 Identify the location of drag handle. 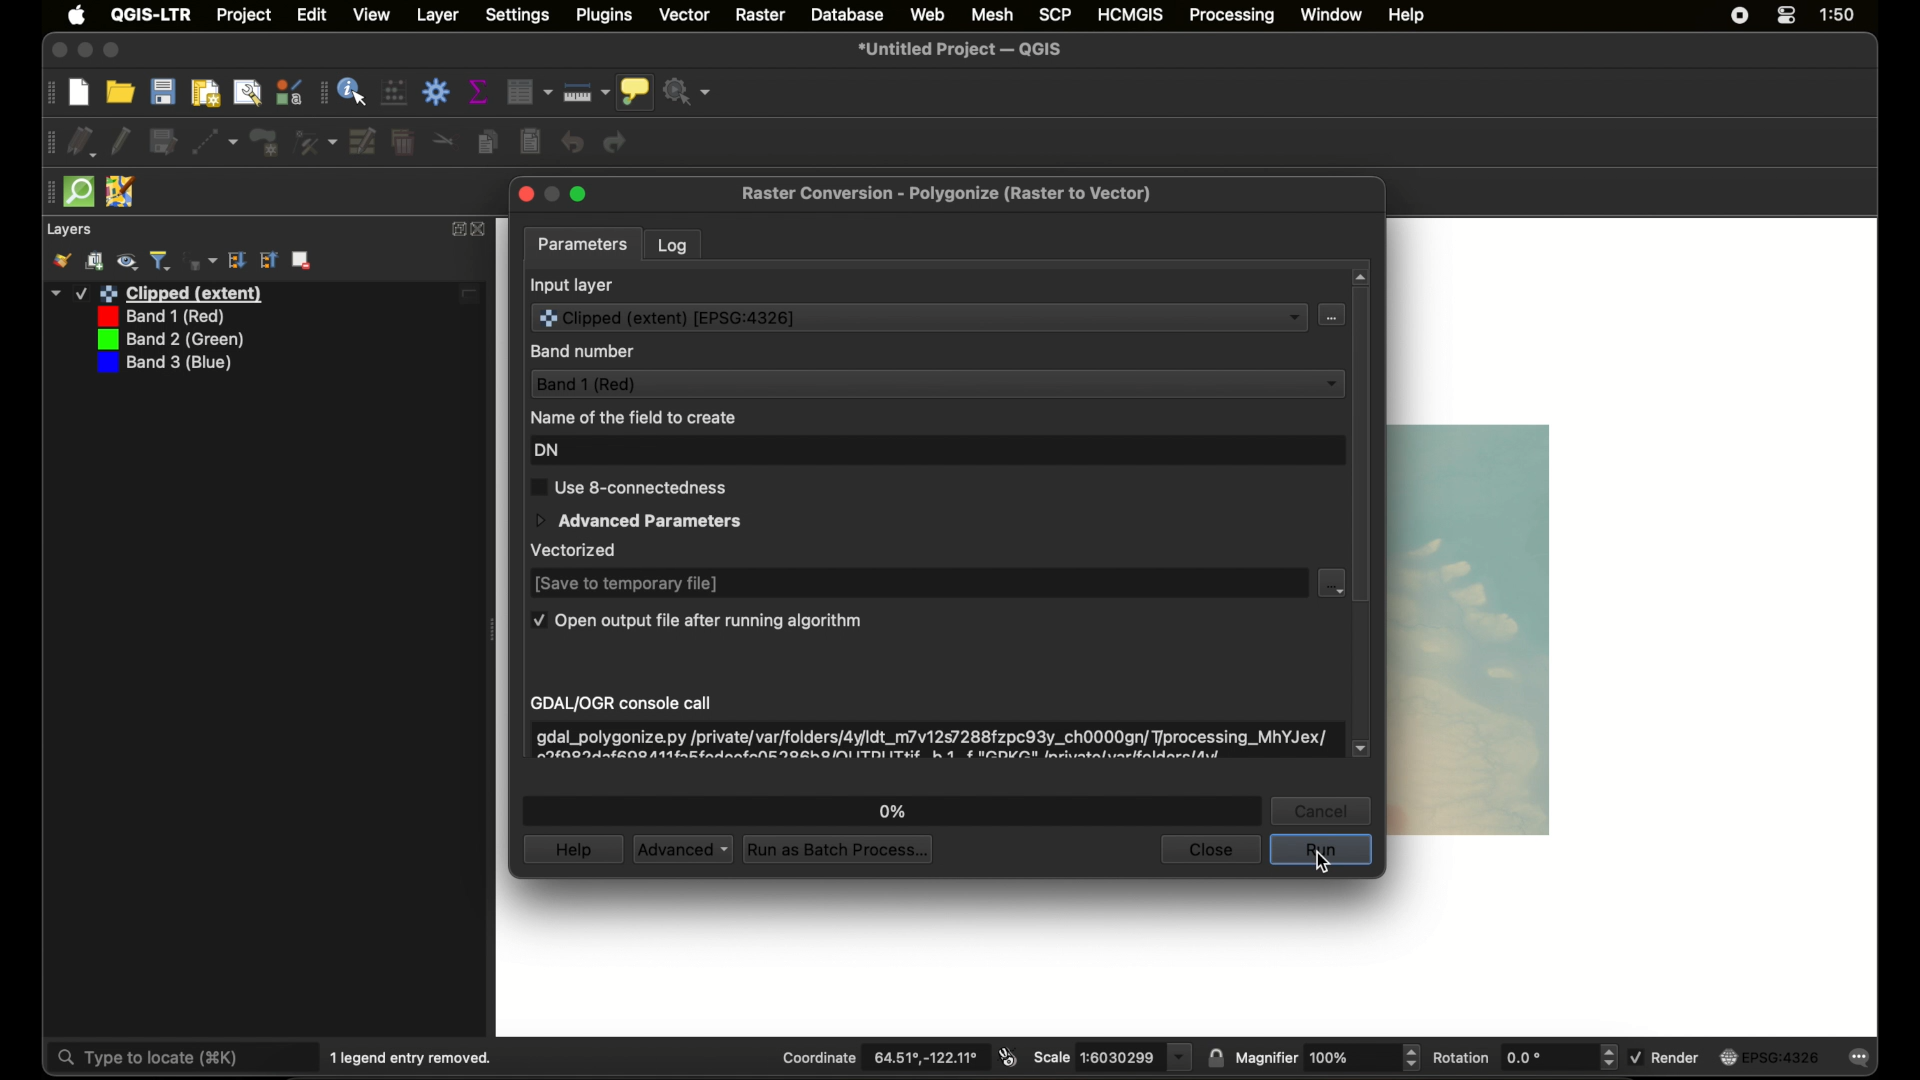
(321, 93).